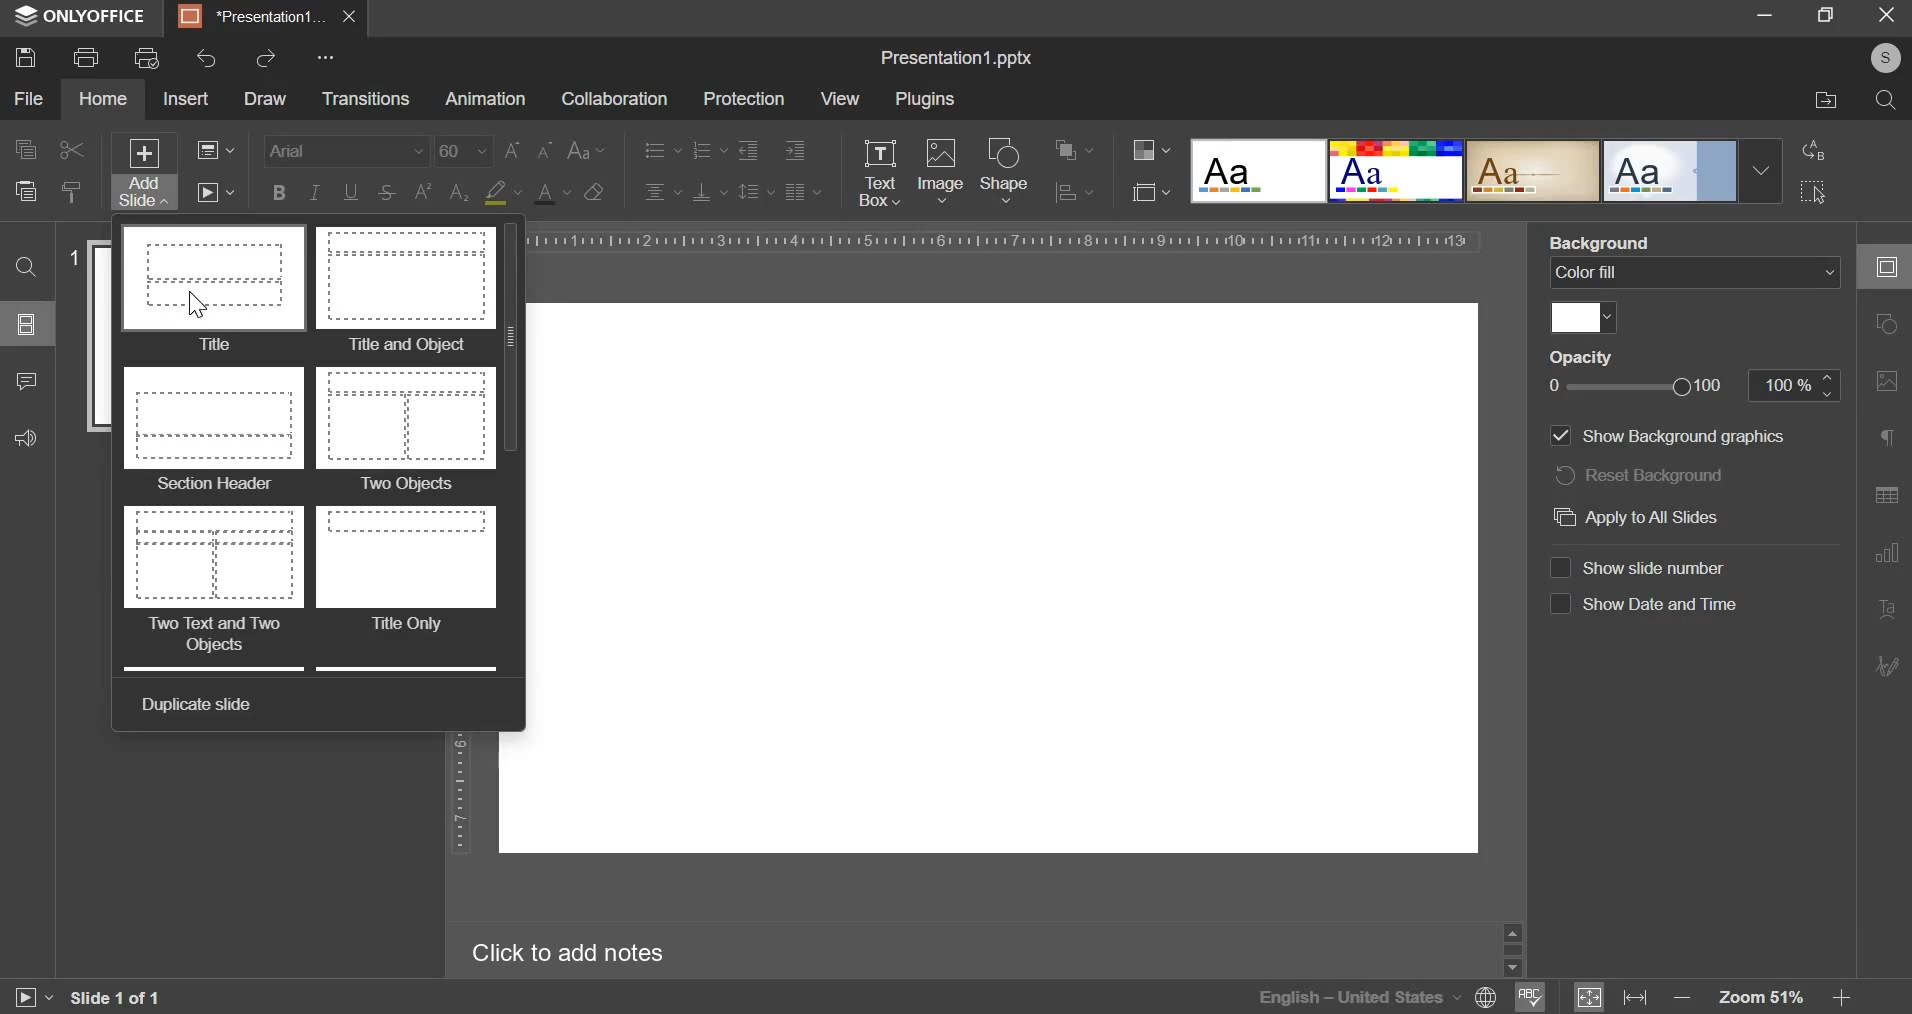 The height and width of the screenshot is (1014, 1912). I want to click on shape settings, so click(1882, 325).